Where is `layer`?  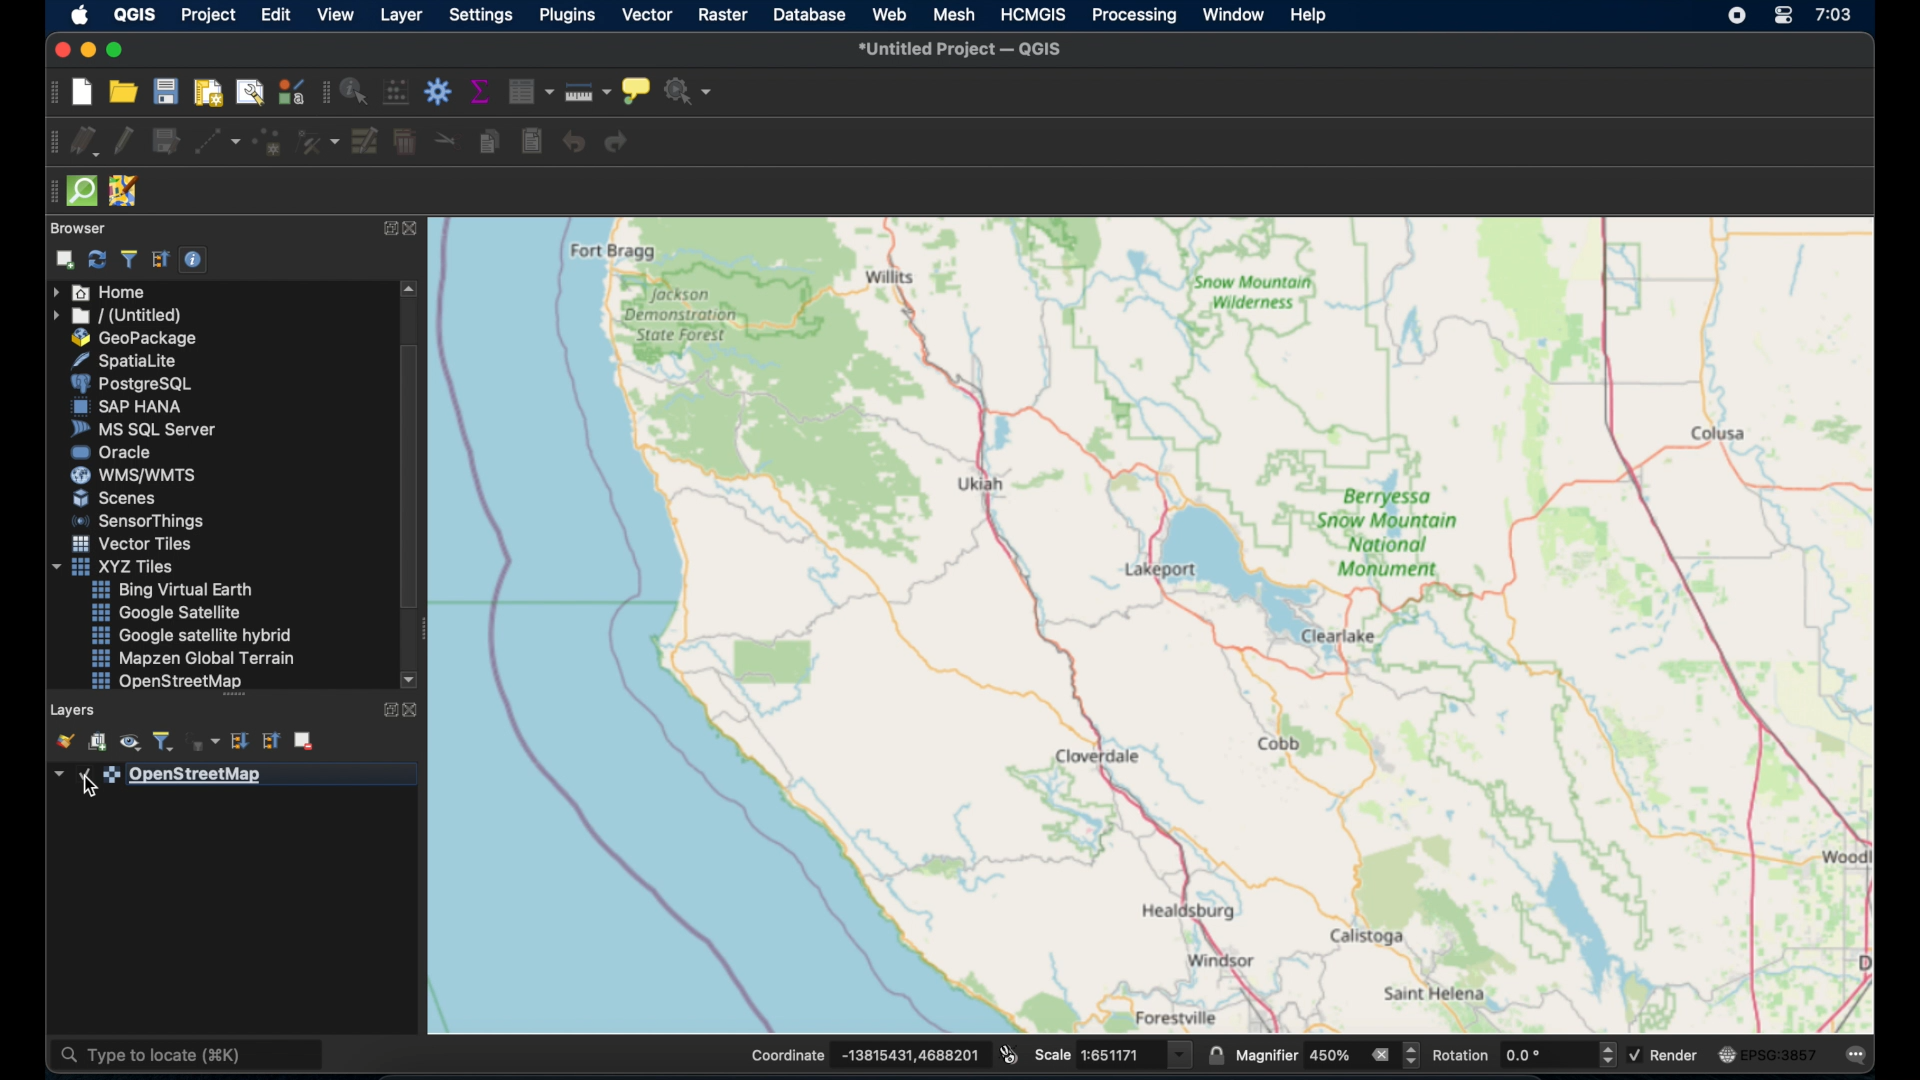 layer is located at coordinates (402, 16).